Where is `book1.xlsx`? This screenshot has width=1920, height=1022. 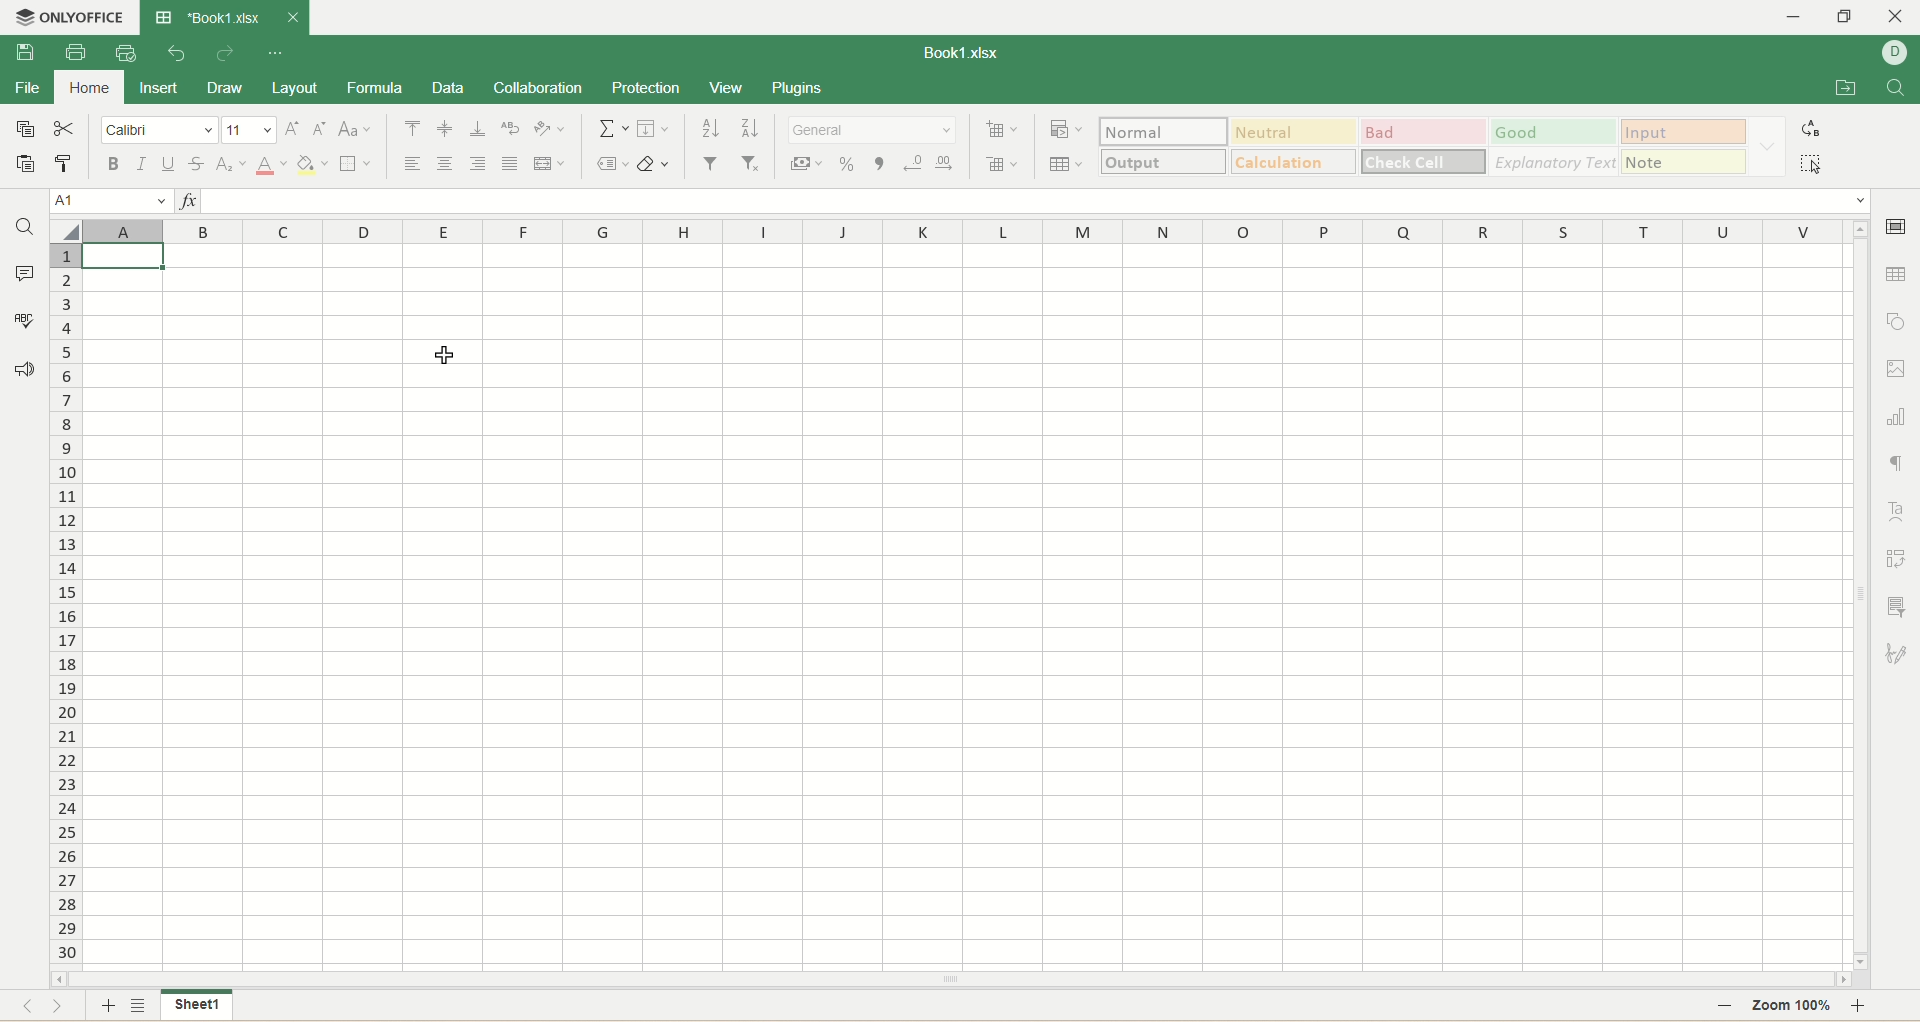
book1.xlsx is located at coordinates (970, 54).